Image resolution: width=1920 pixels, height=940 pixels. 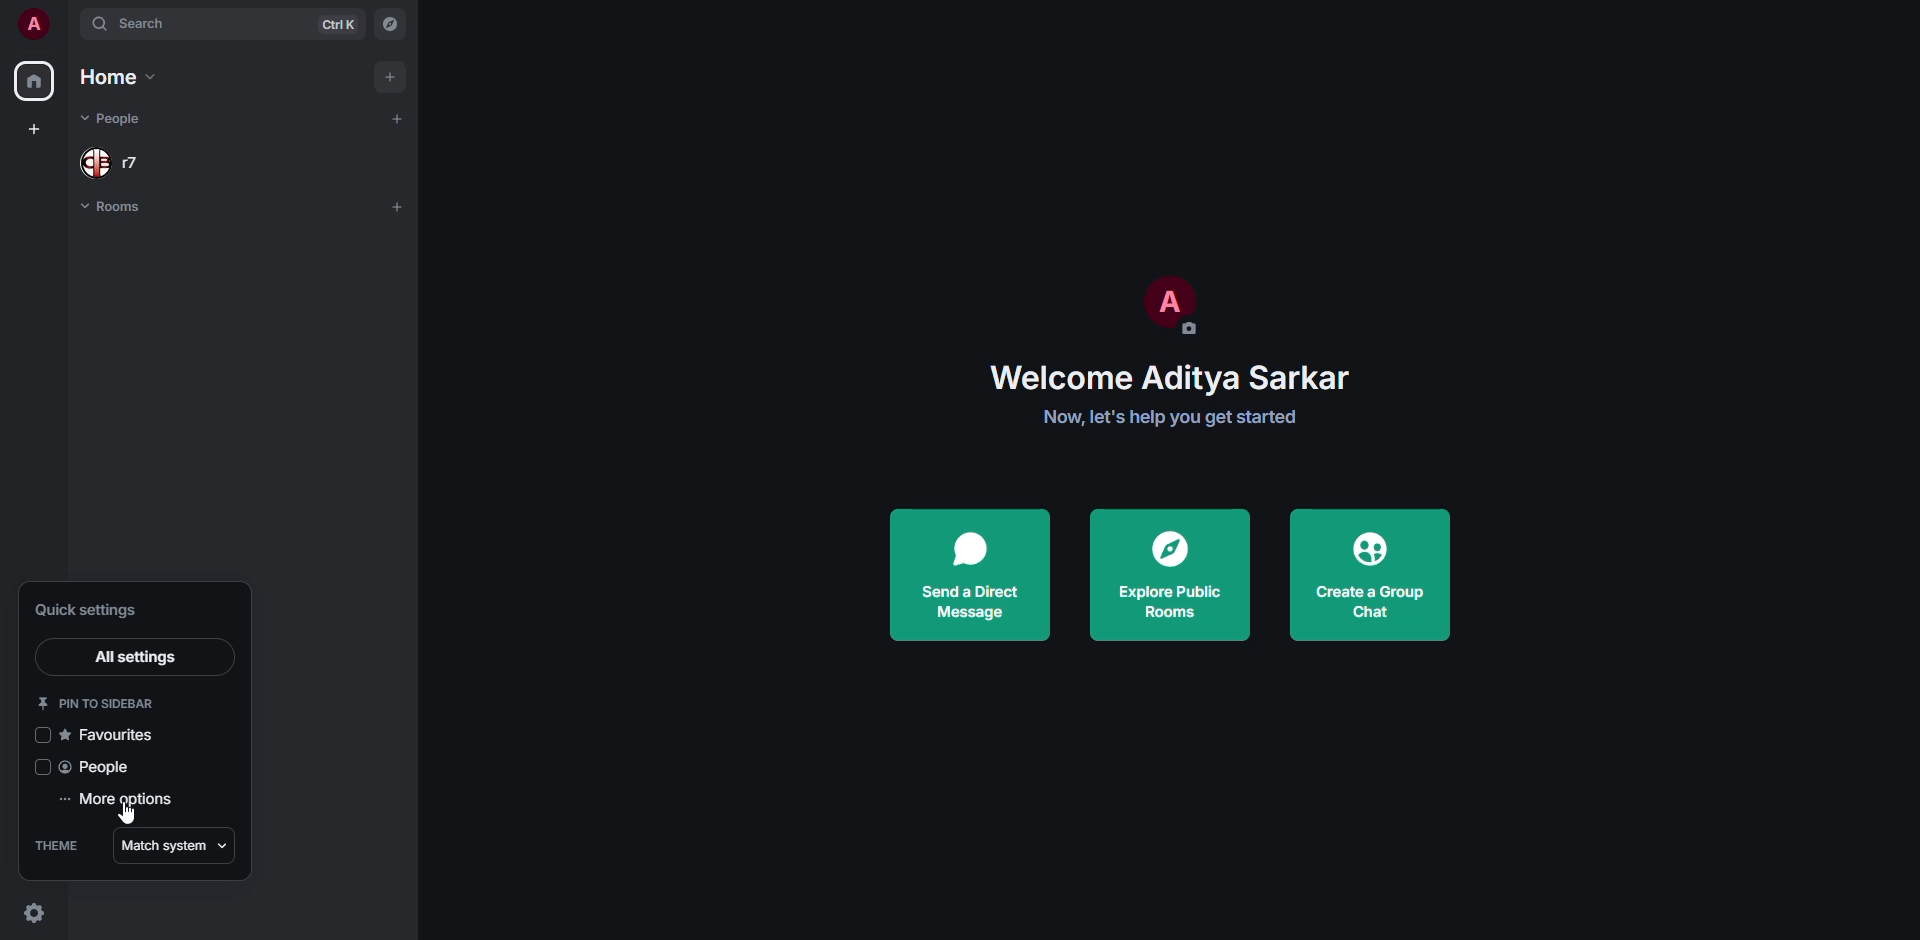 What do you see at coordinates (175, 843) in the screenshot?
I see `match system` at bounding box center [175, 843].